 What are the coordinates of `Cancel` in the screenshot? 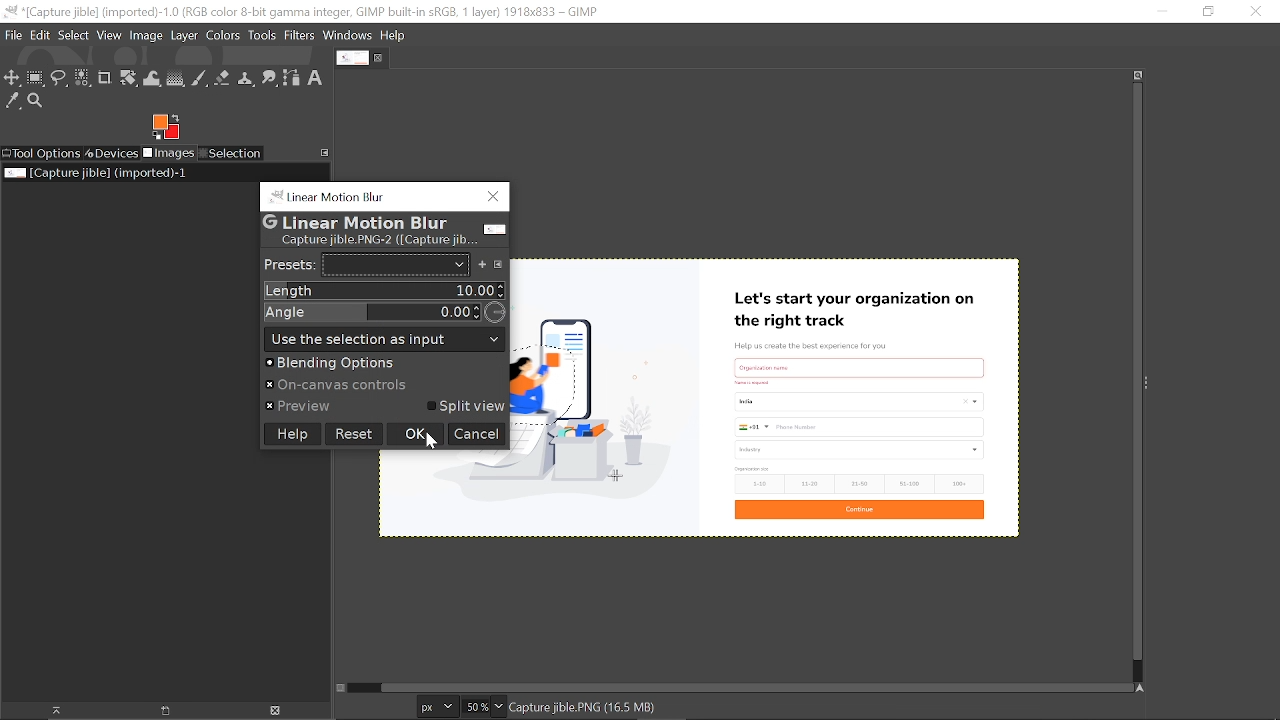 It's located at (476, 435).